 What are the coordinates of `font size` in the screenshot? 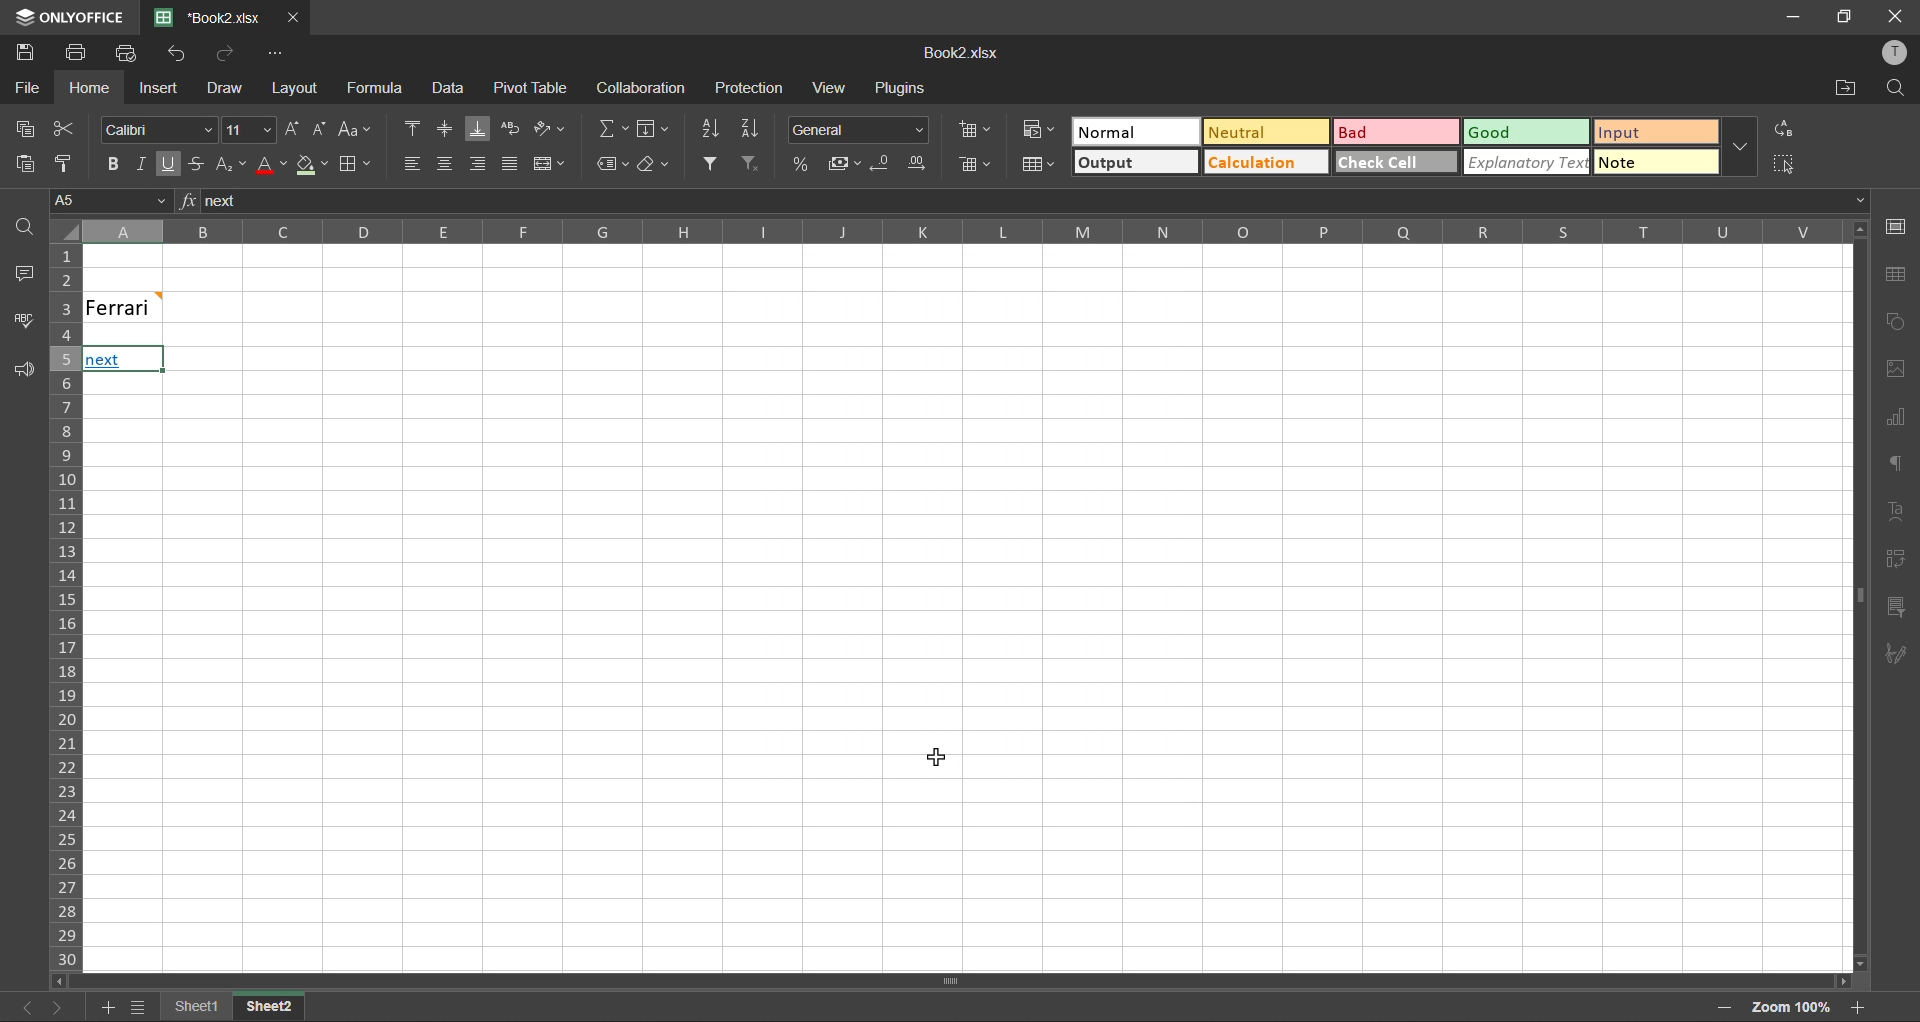 It's located at (251, 128).